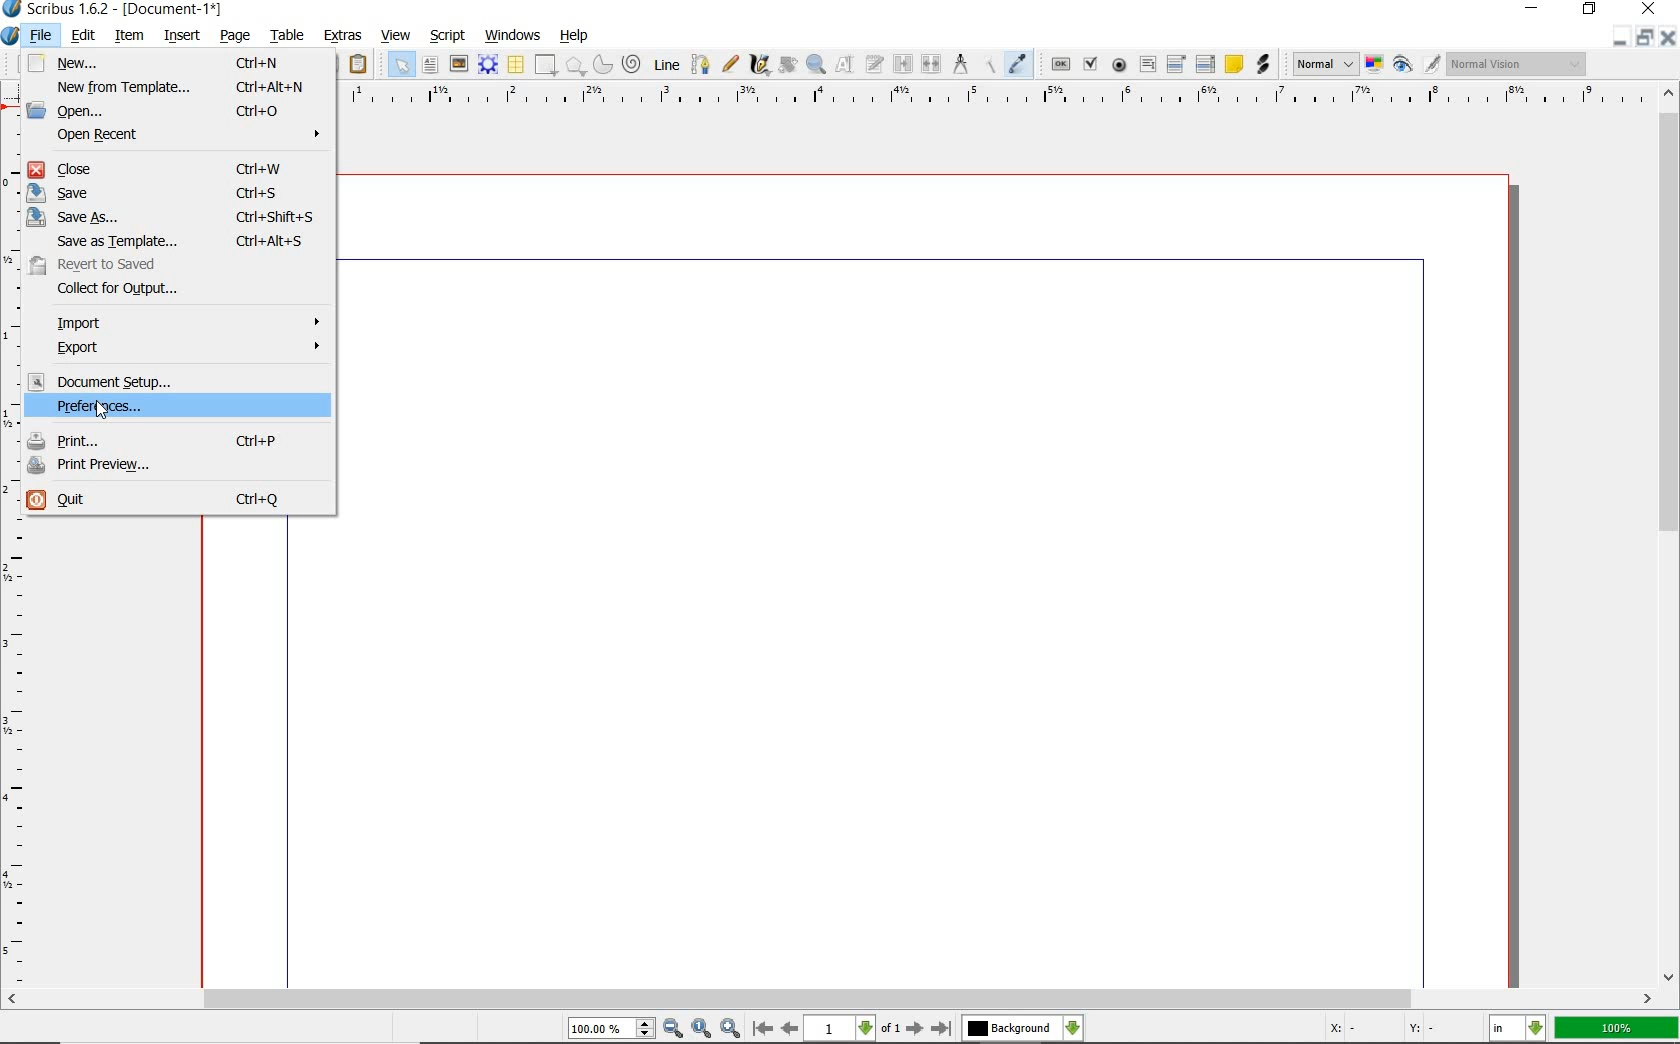 This screenshot has width=1680, height=1044. Describe the element at coordinates (170, 380) in the screenshot. I see `document setup` at that location.